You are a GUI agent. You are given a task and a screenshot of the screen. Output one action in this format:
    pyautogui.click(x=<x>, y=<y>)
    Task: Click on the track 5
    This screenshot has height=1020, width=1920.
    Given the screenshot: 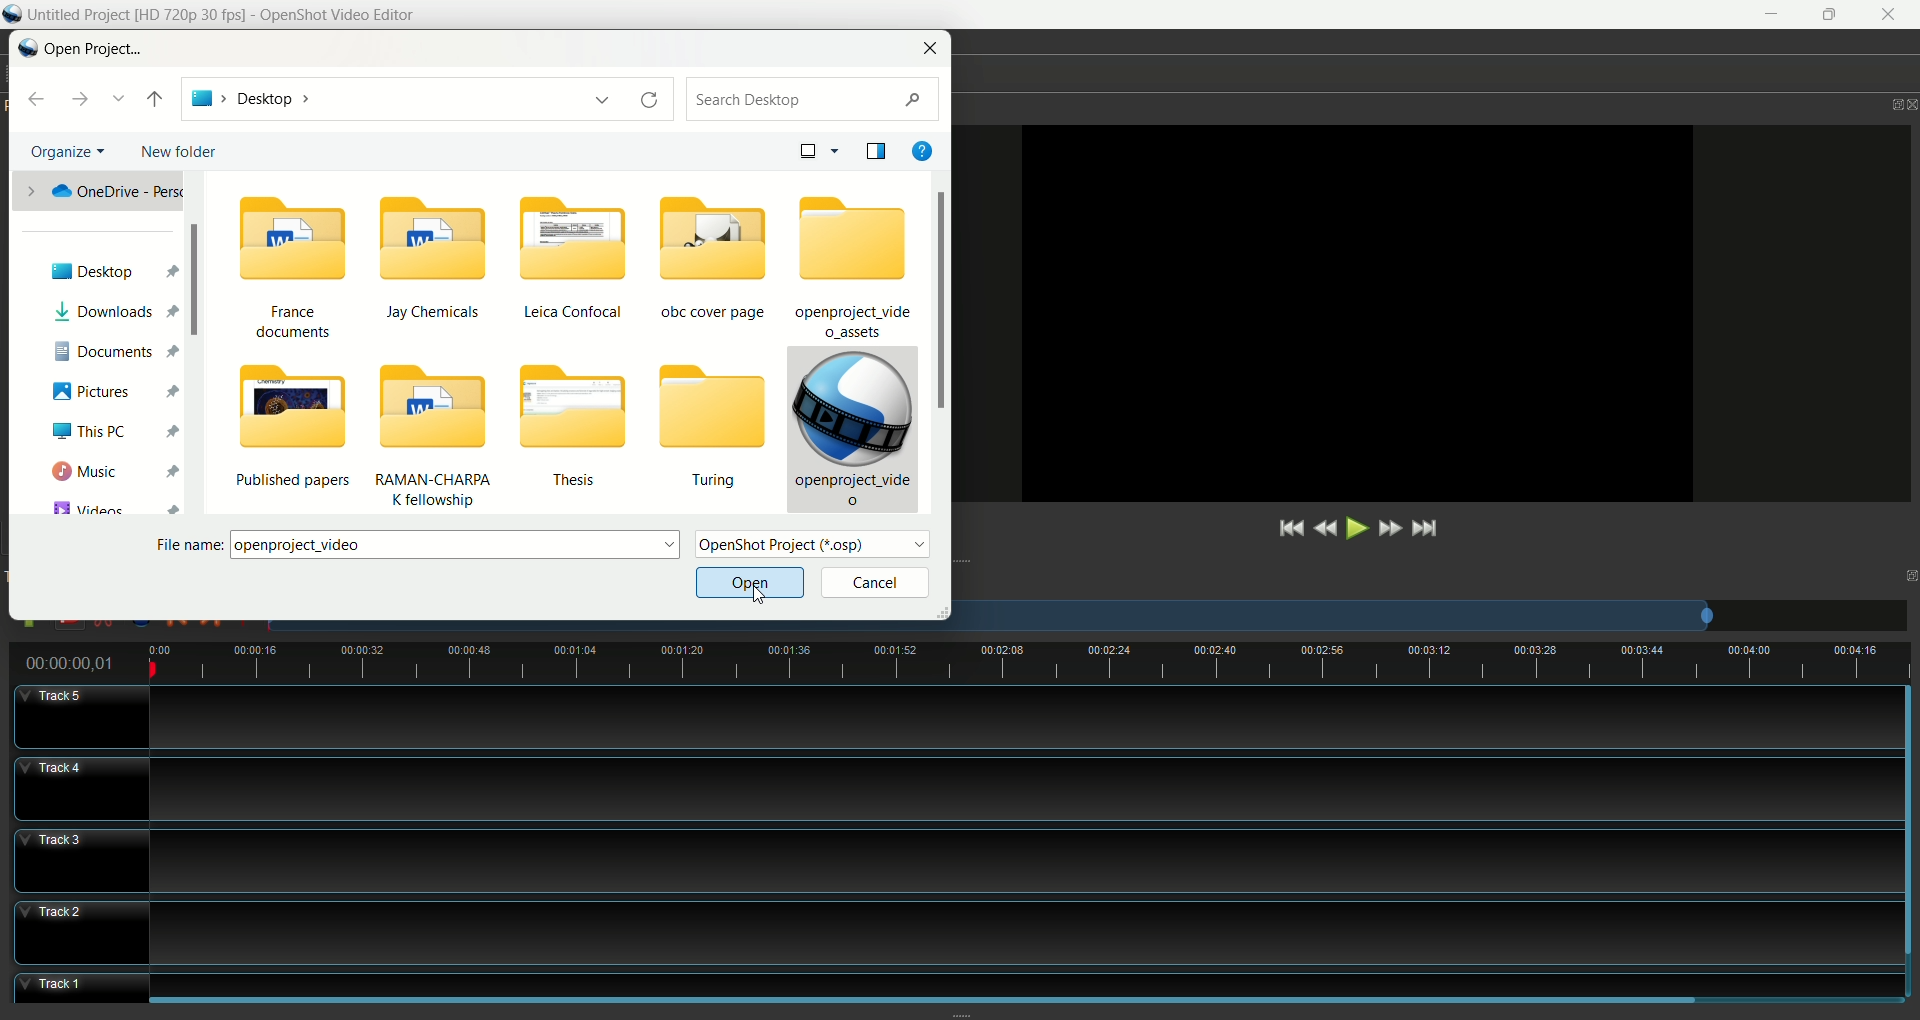 What is the action you would take?
    pyautogui.click(x=945, y=719)
    